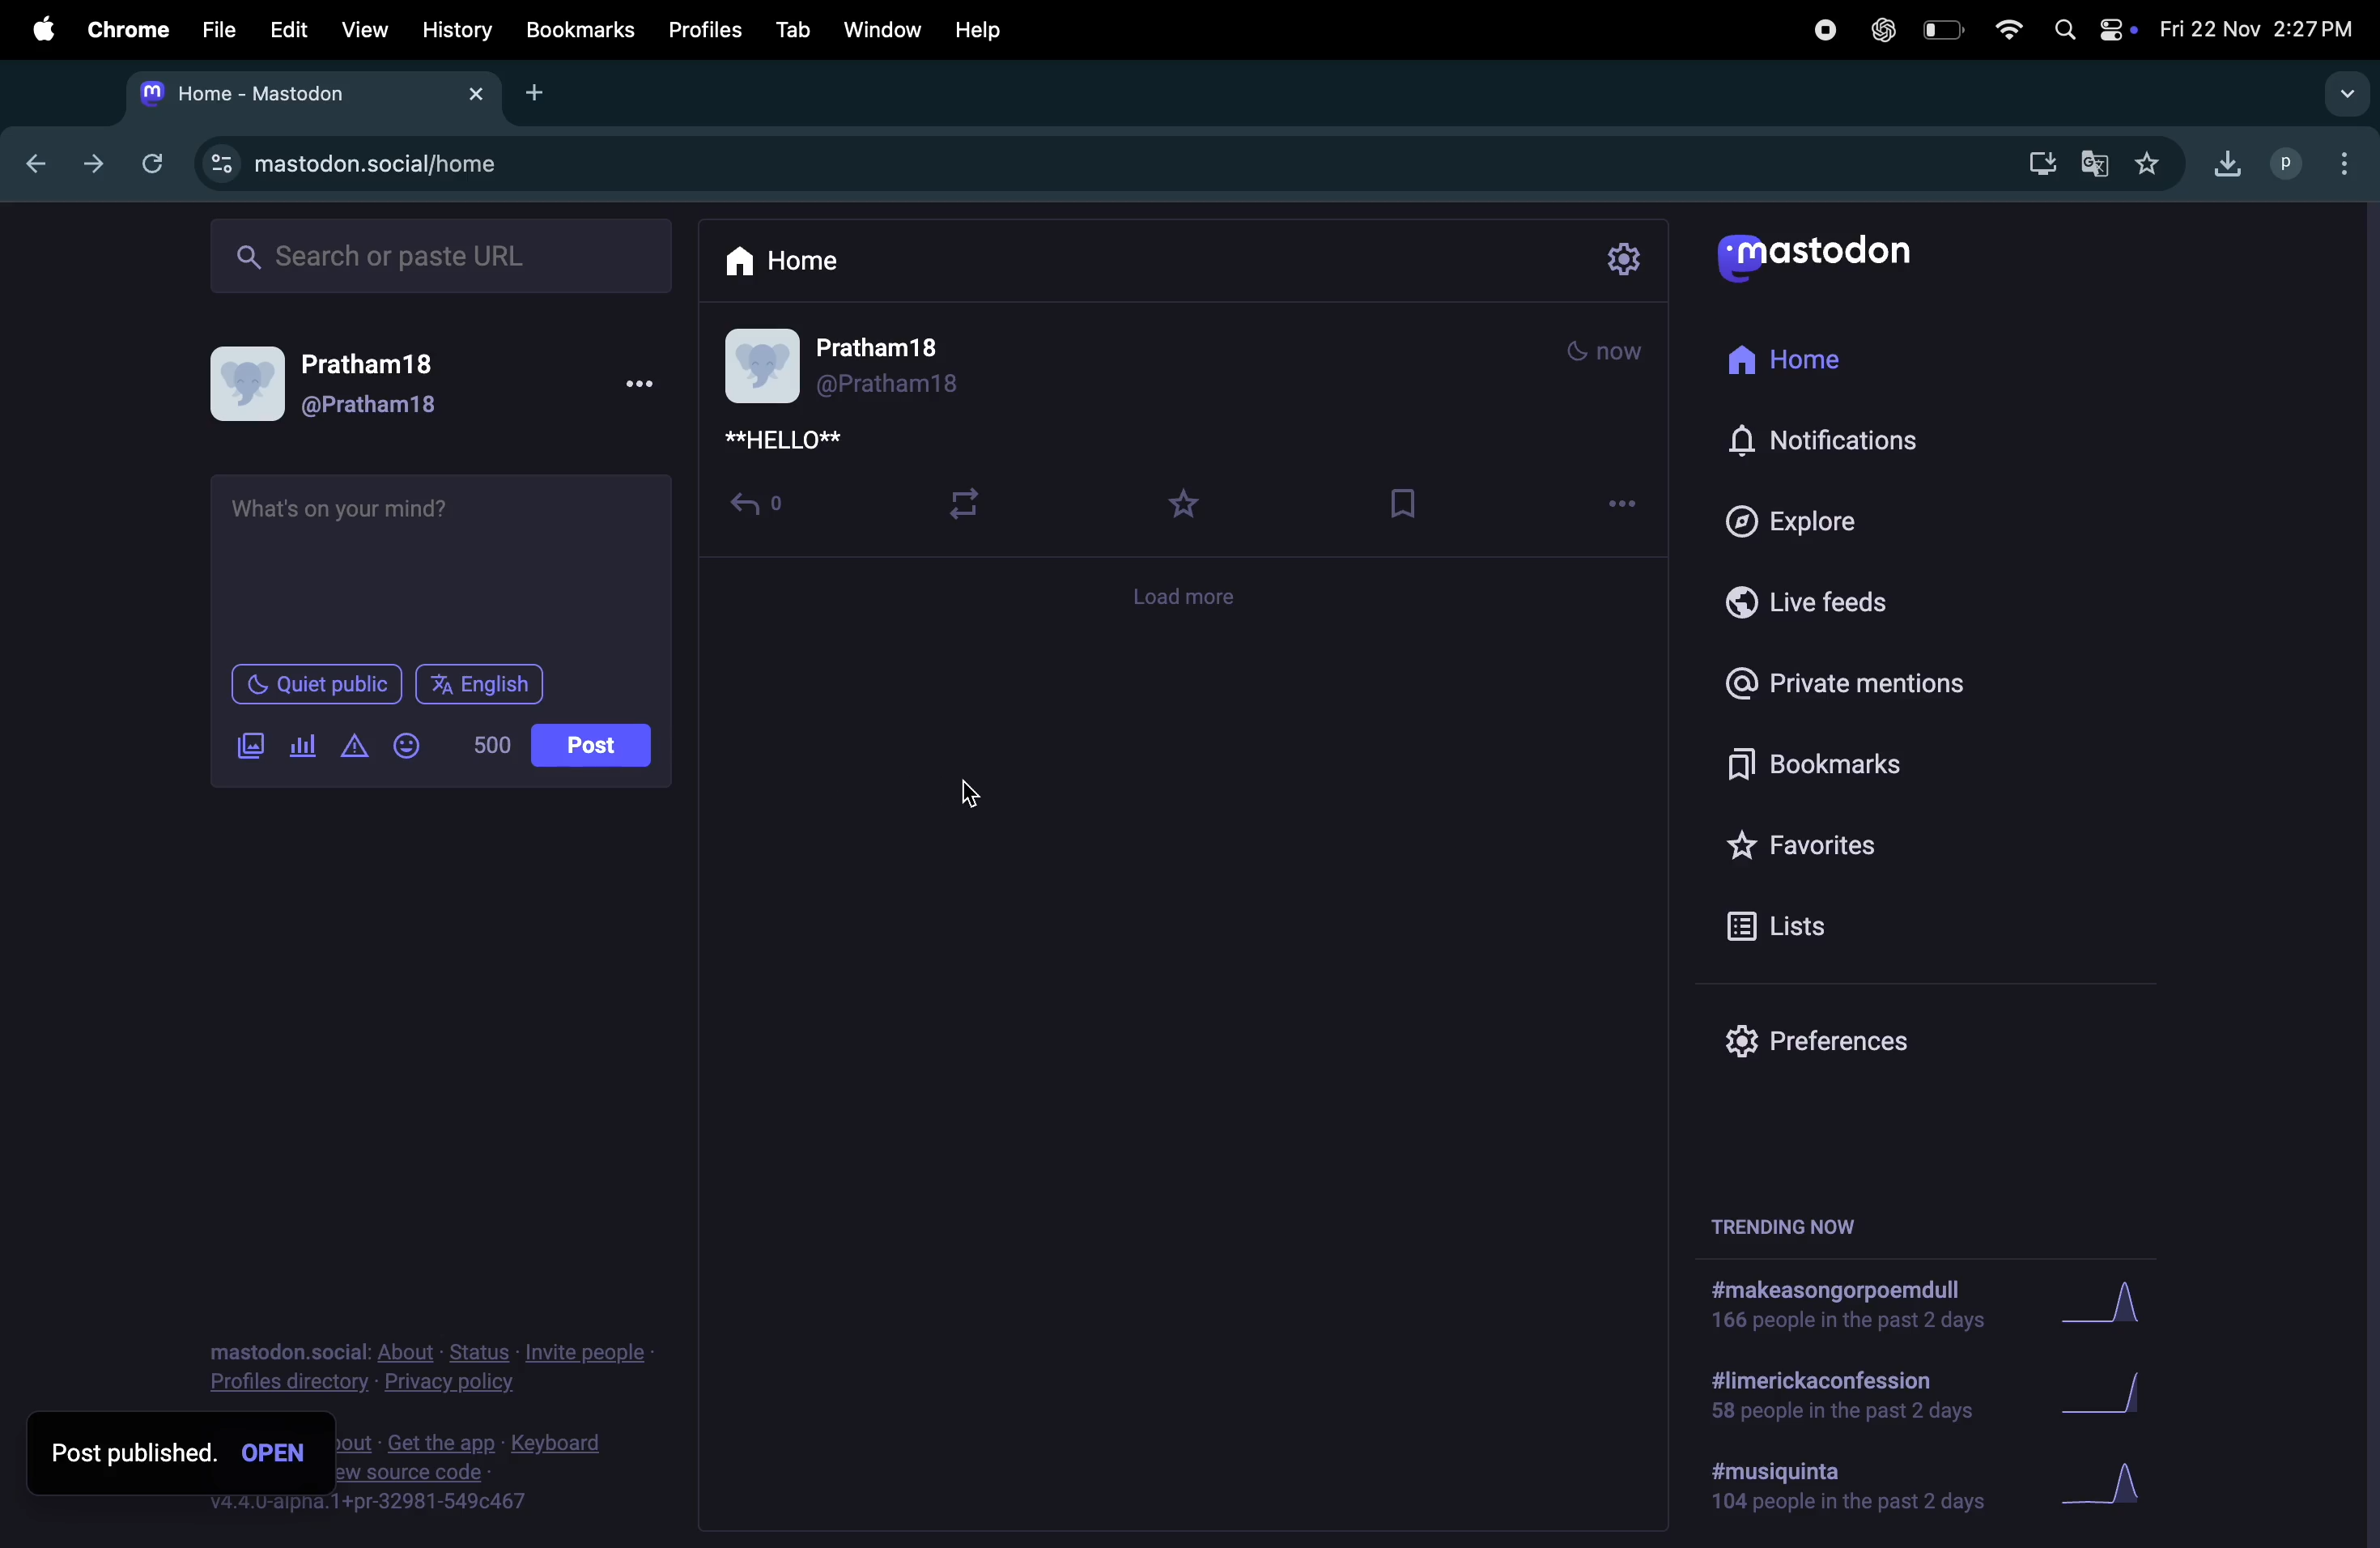 This screenshot has height=1548, width=2380. I want to click on forward, so click(90, 165).